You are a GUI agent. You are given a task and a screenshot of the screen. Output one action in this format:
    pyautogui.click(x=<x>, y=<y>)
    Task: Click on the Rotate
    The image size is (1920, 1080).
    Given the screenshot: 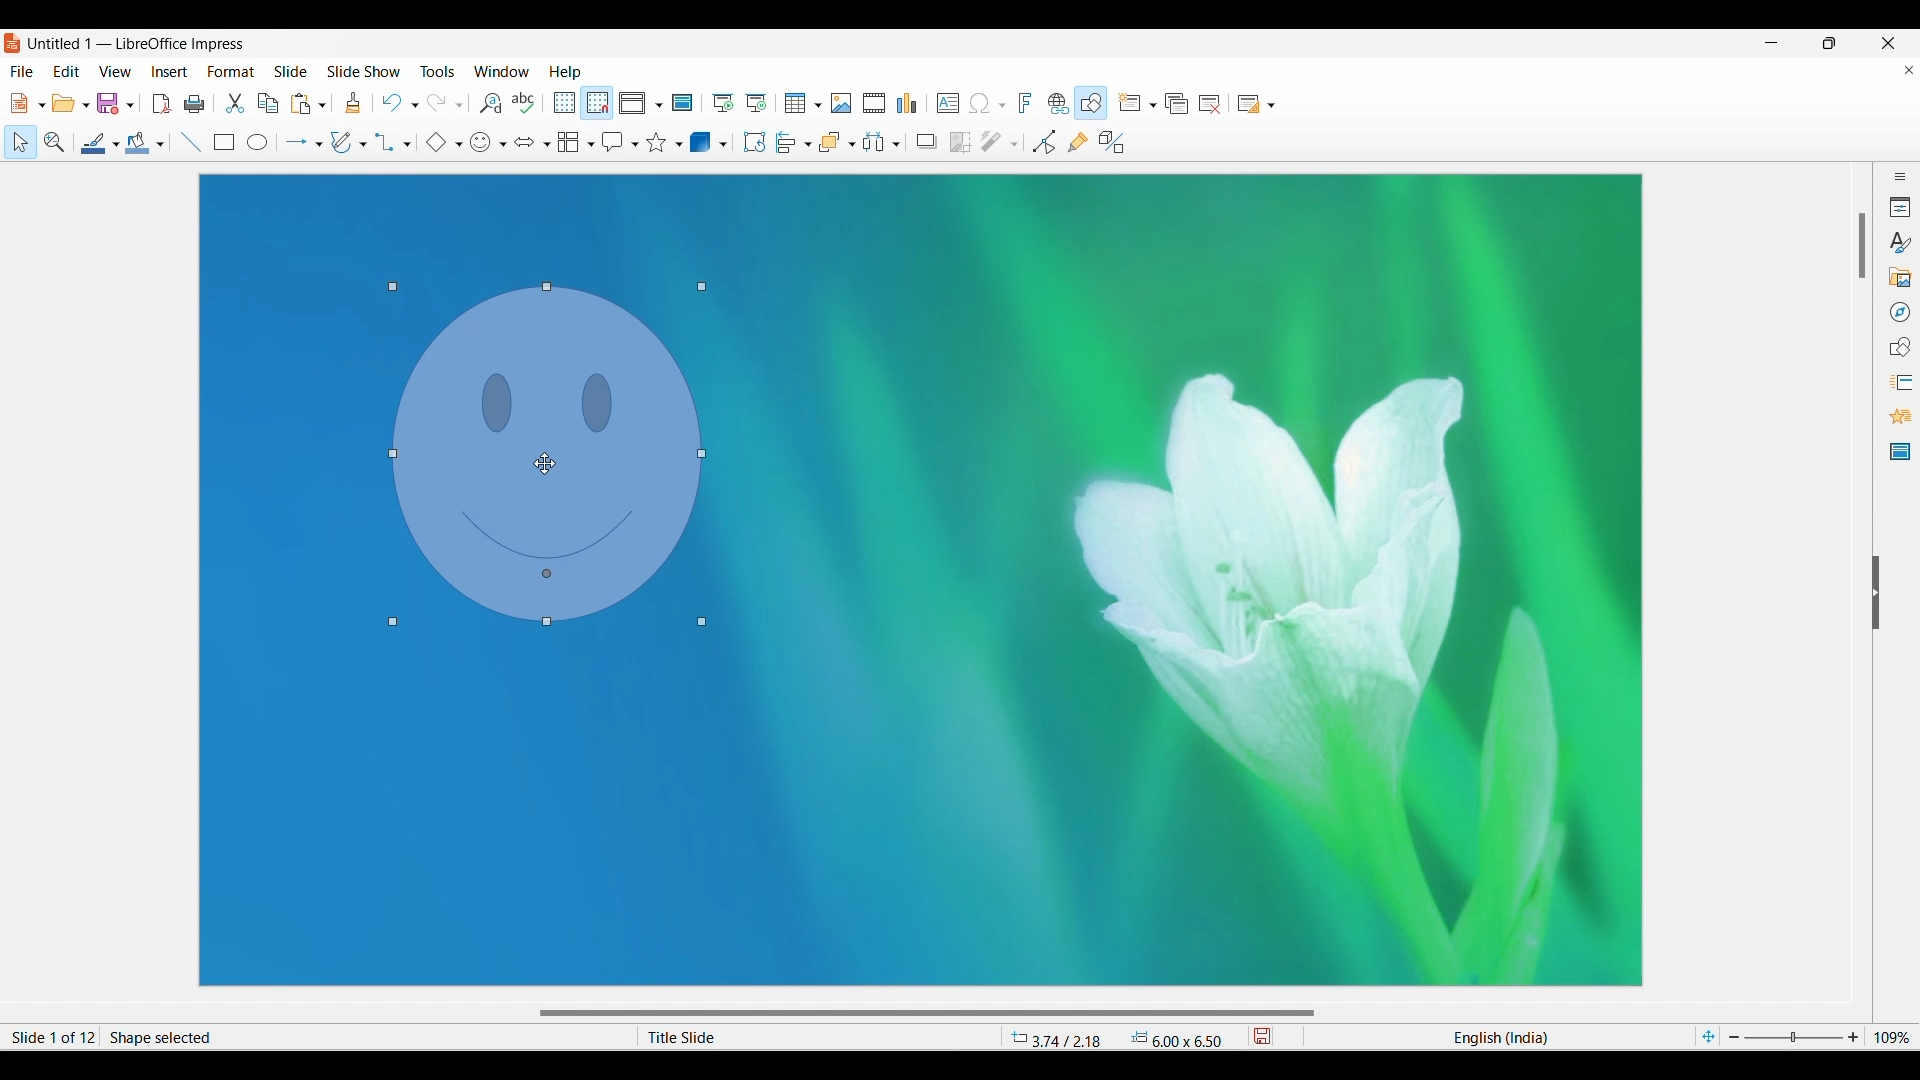 What is the action you would take?
    pyautogui.click(x=754, y=141)
    